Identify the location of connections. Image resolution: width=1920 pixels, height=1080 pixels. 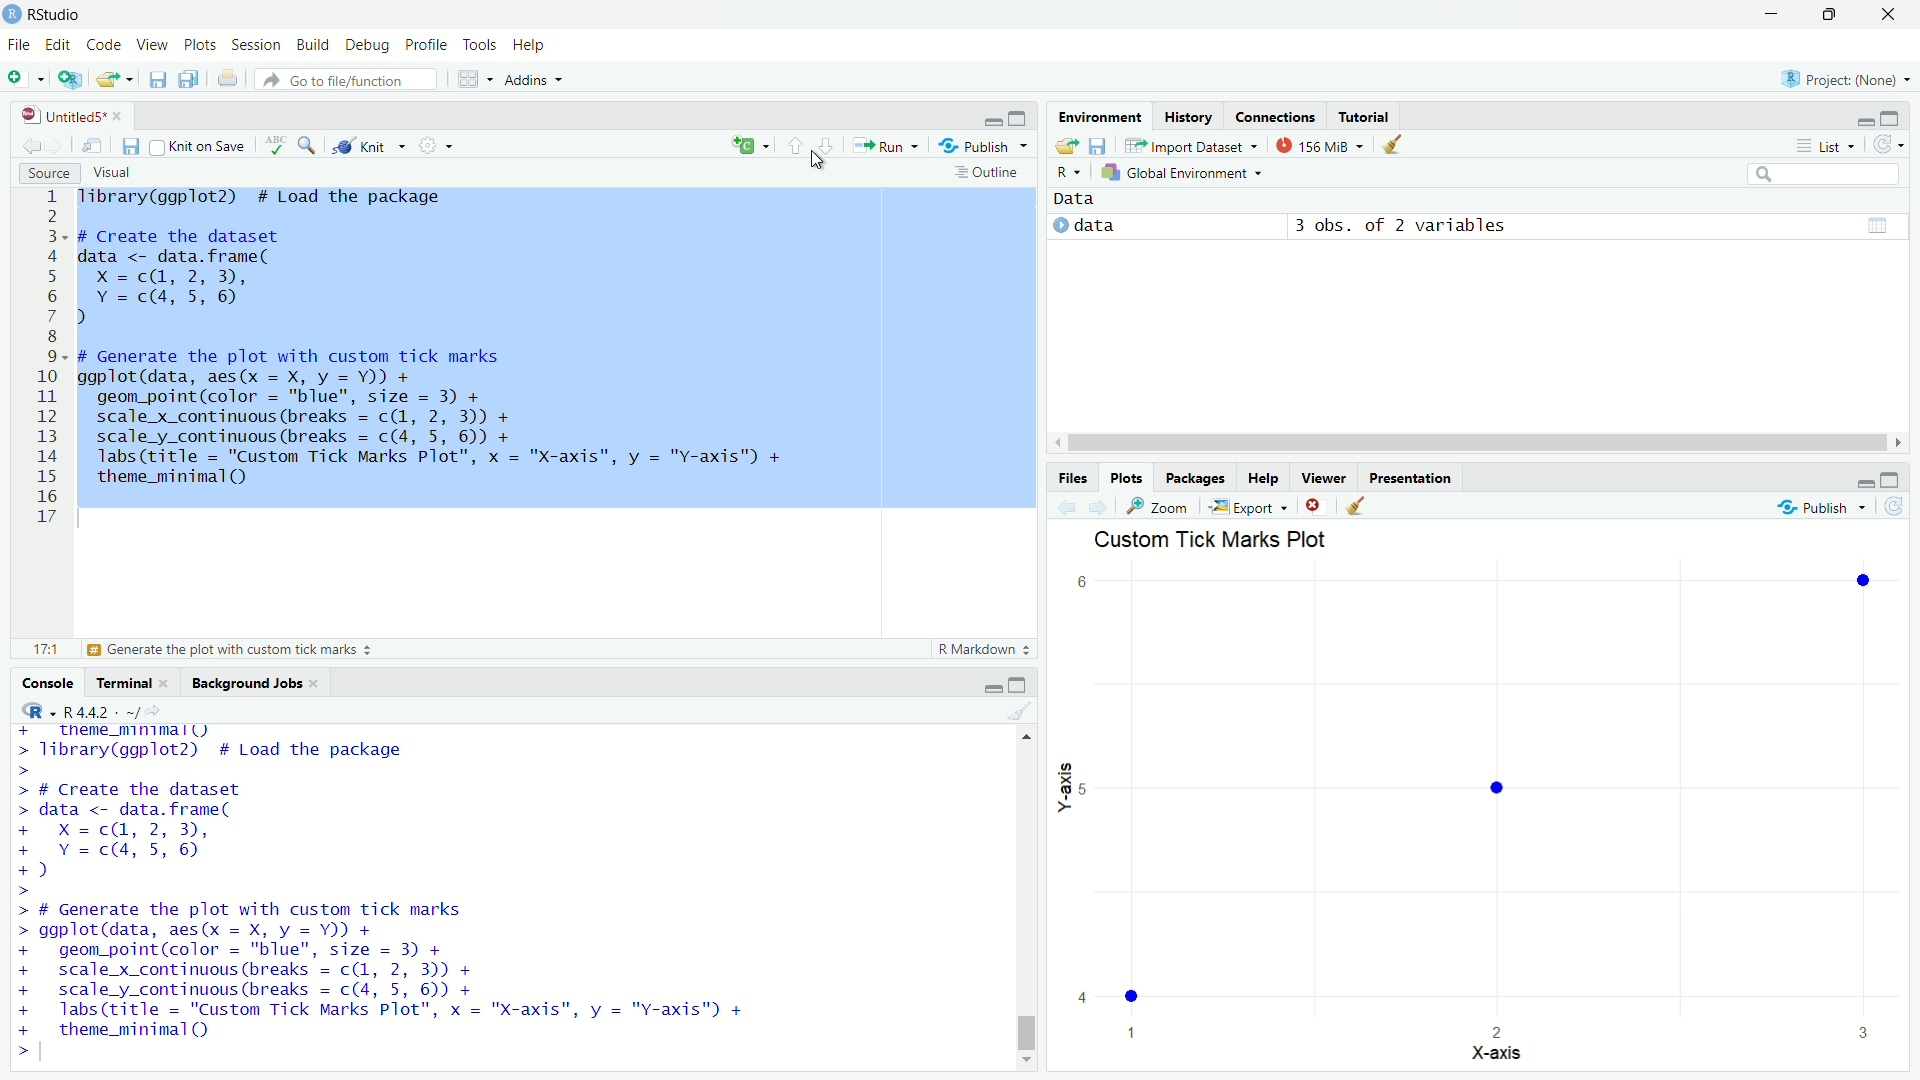
(1274, 116).